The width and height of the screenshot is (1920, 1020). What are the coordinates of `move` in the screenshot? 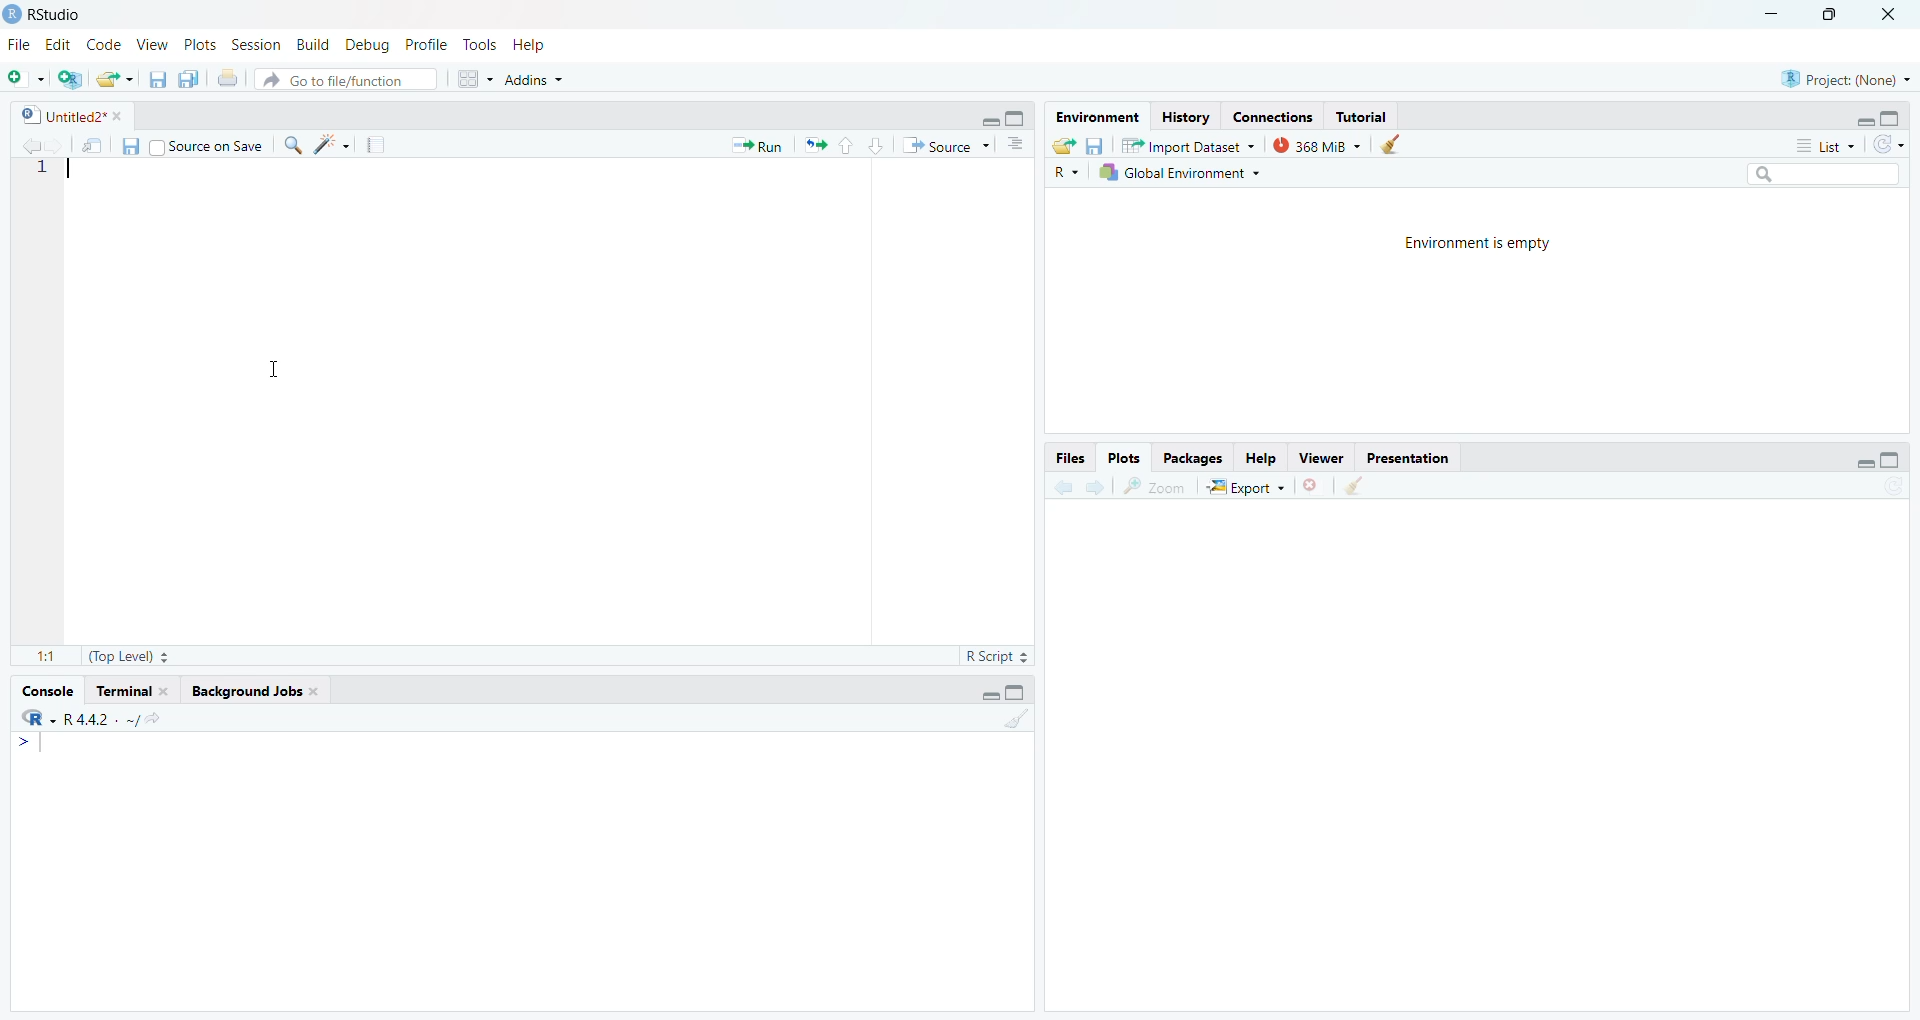 It's located at (94, 147).